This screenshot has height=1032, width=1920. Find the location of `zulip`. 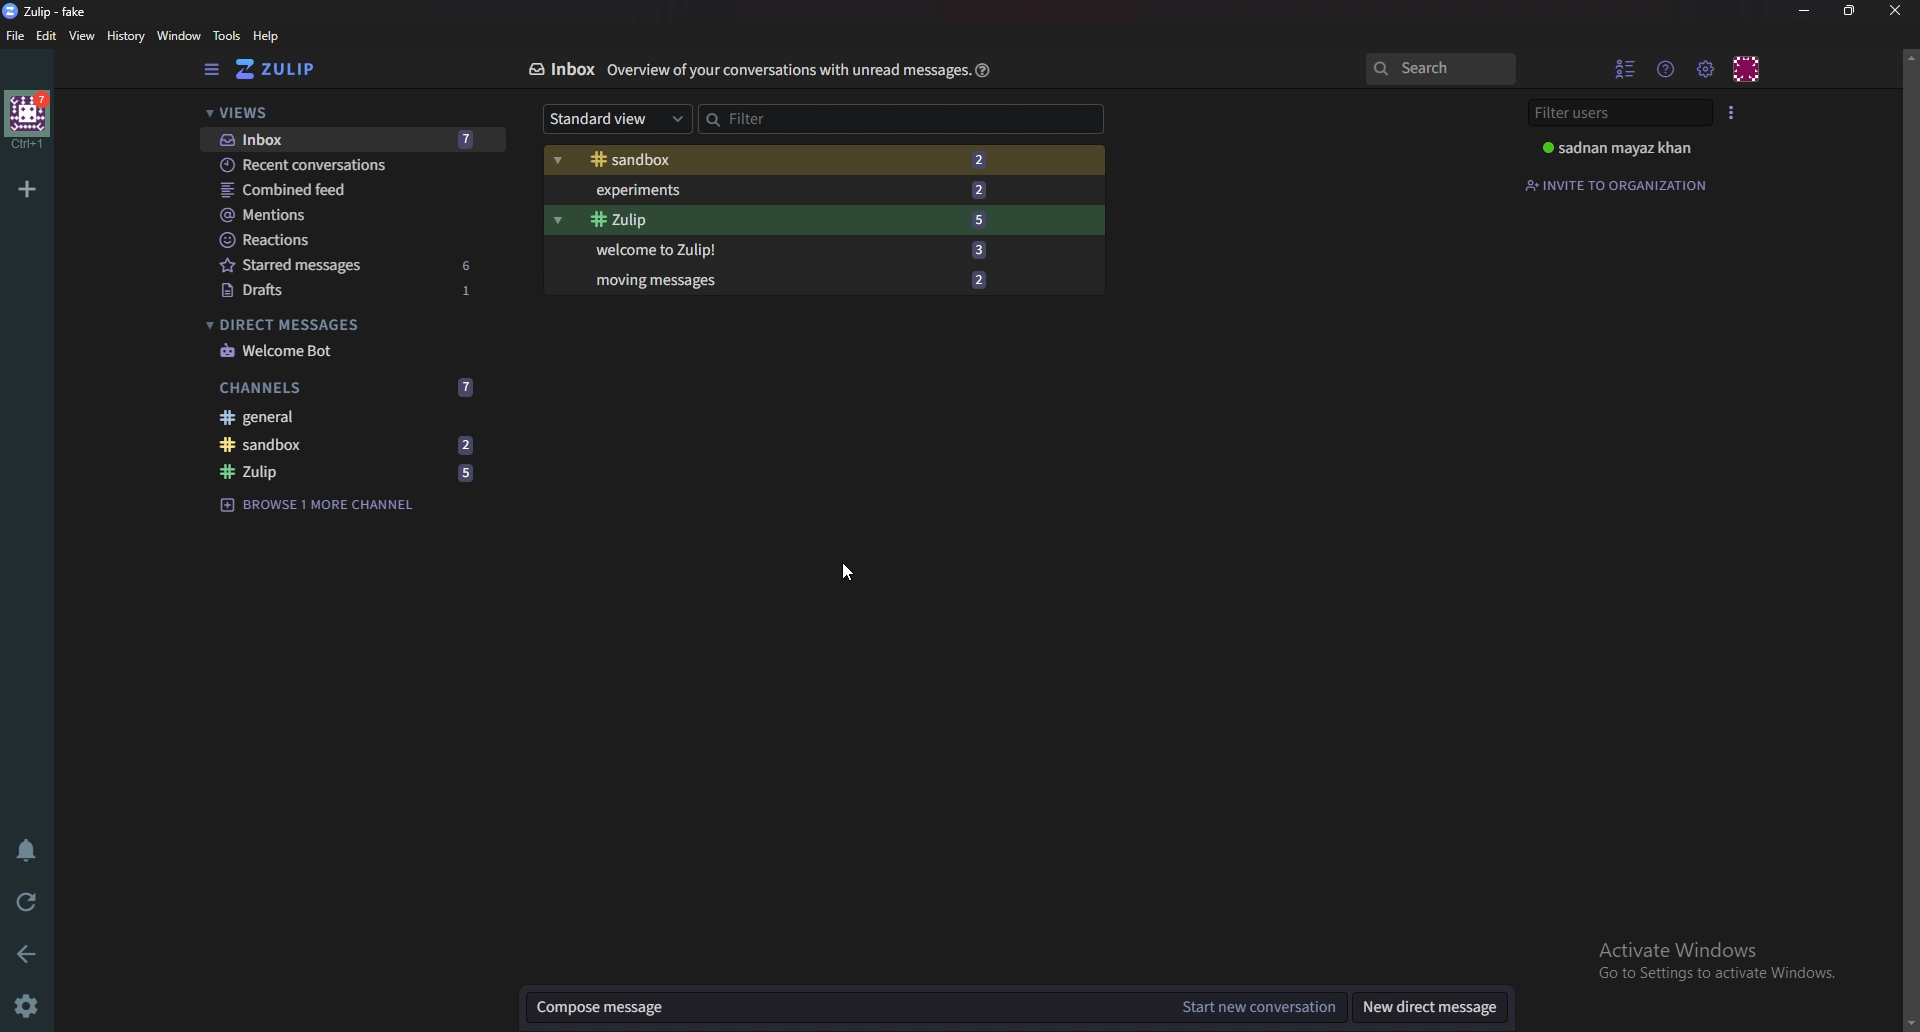

zulip is located at coordinates (350, 473).